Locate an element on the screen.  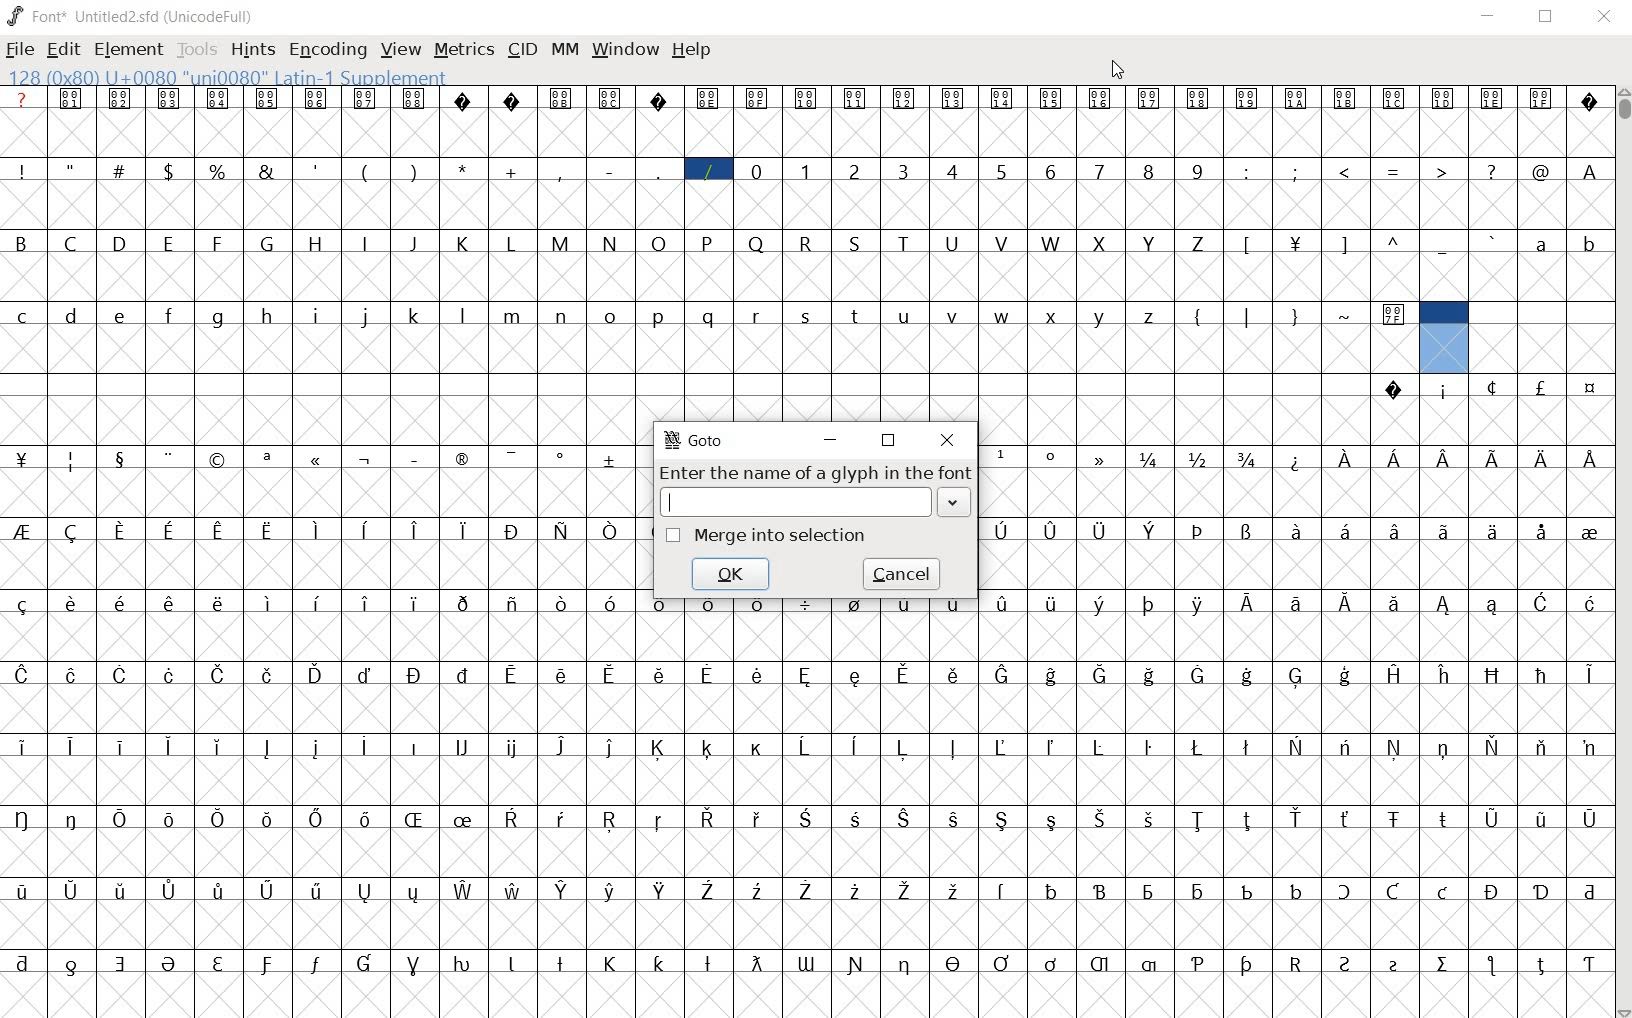
b is located at coordinates (1587, 243).